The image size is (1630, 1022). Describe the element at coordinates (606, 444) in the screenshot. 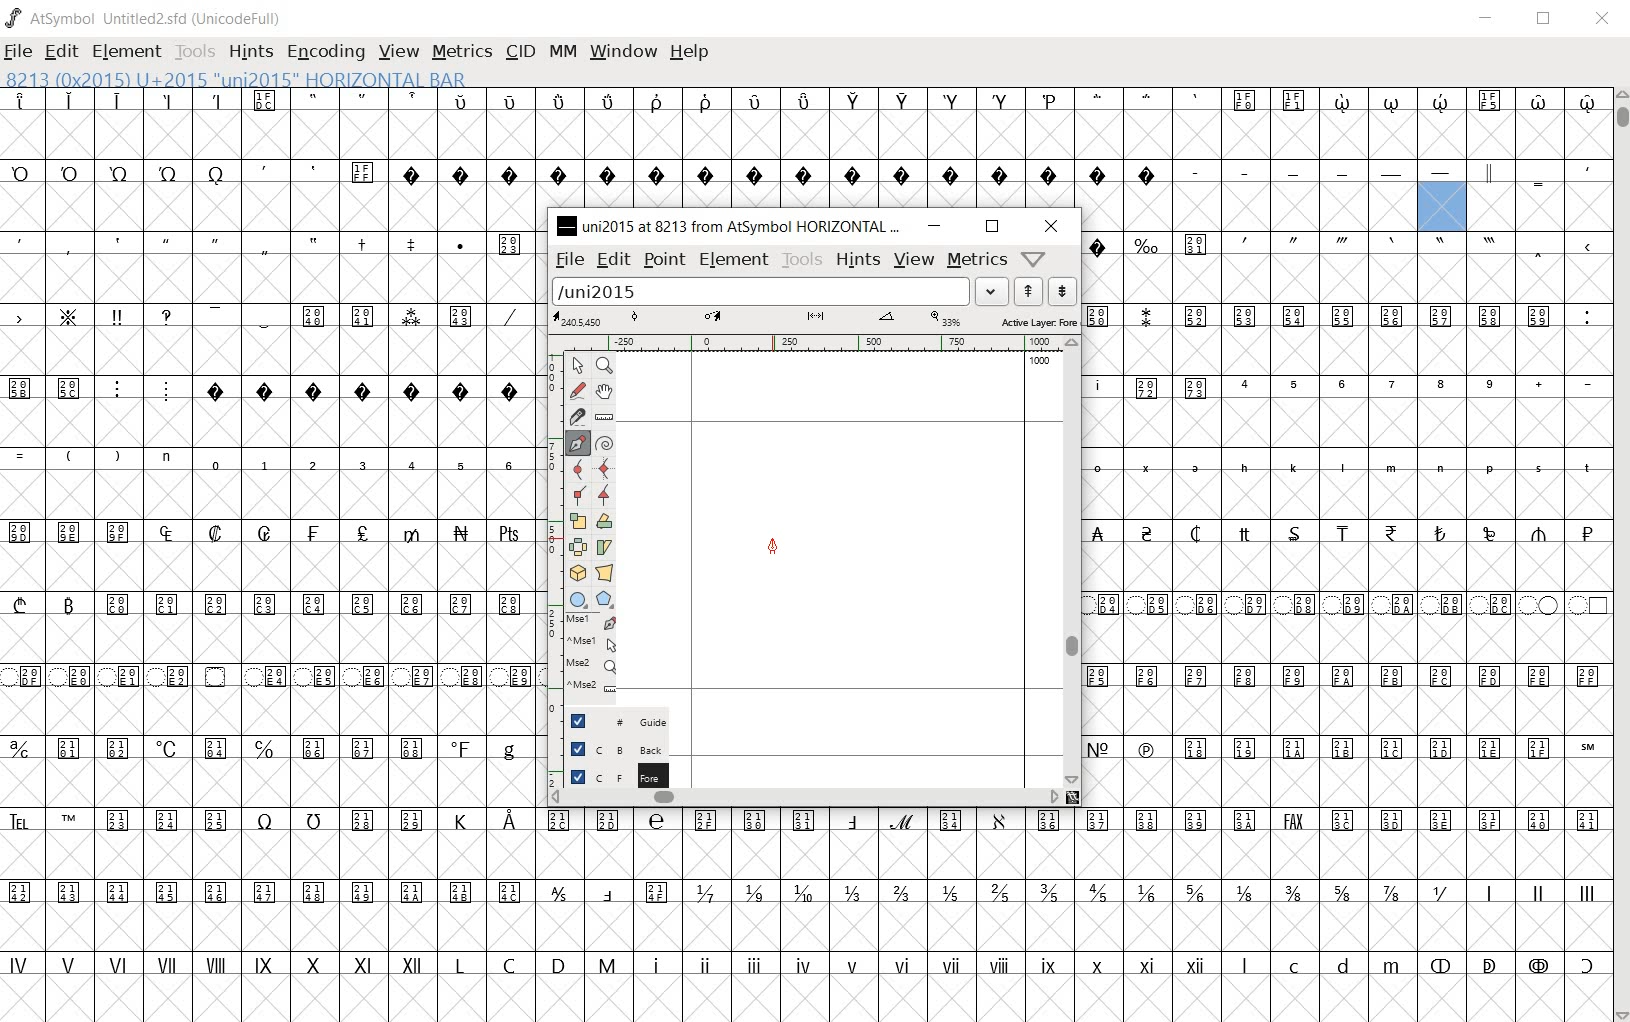

I see `change whether spiro is active or not` at that location.